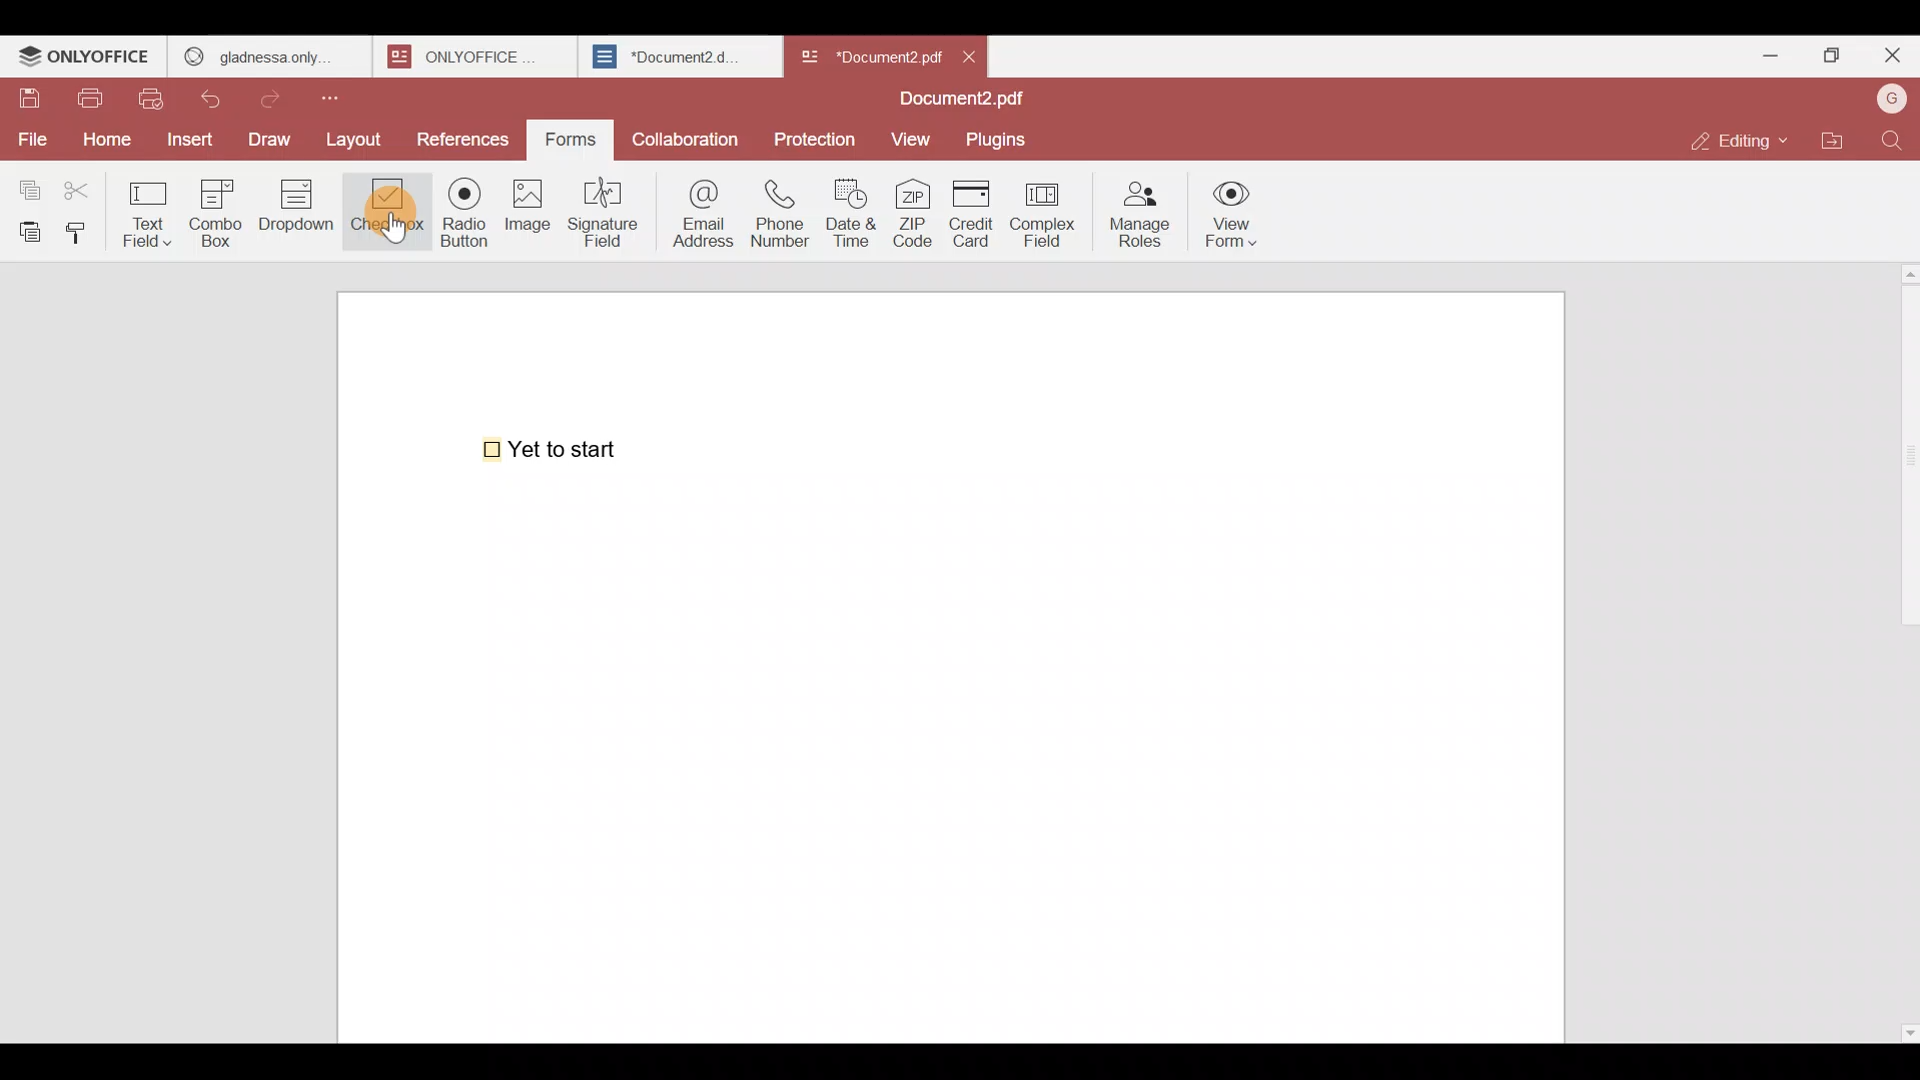  Describe the element at coordinates (385, 215) in the screenshot. I see `Checkbox` at that location.